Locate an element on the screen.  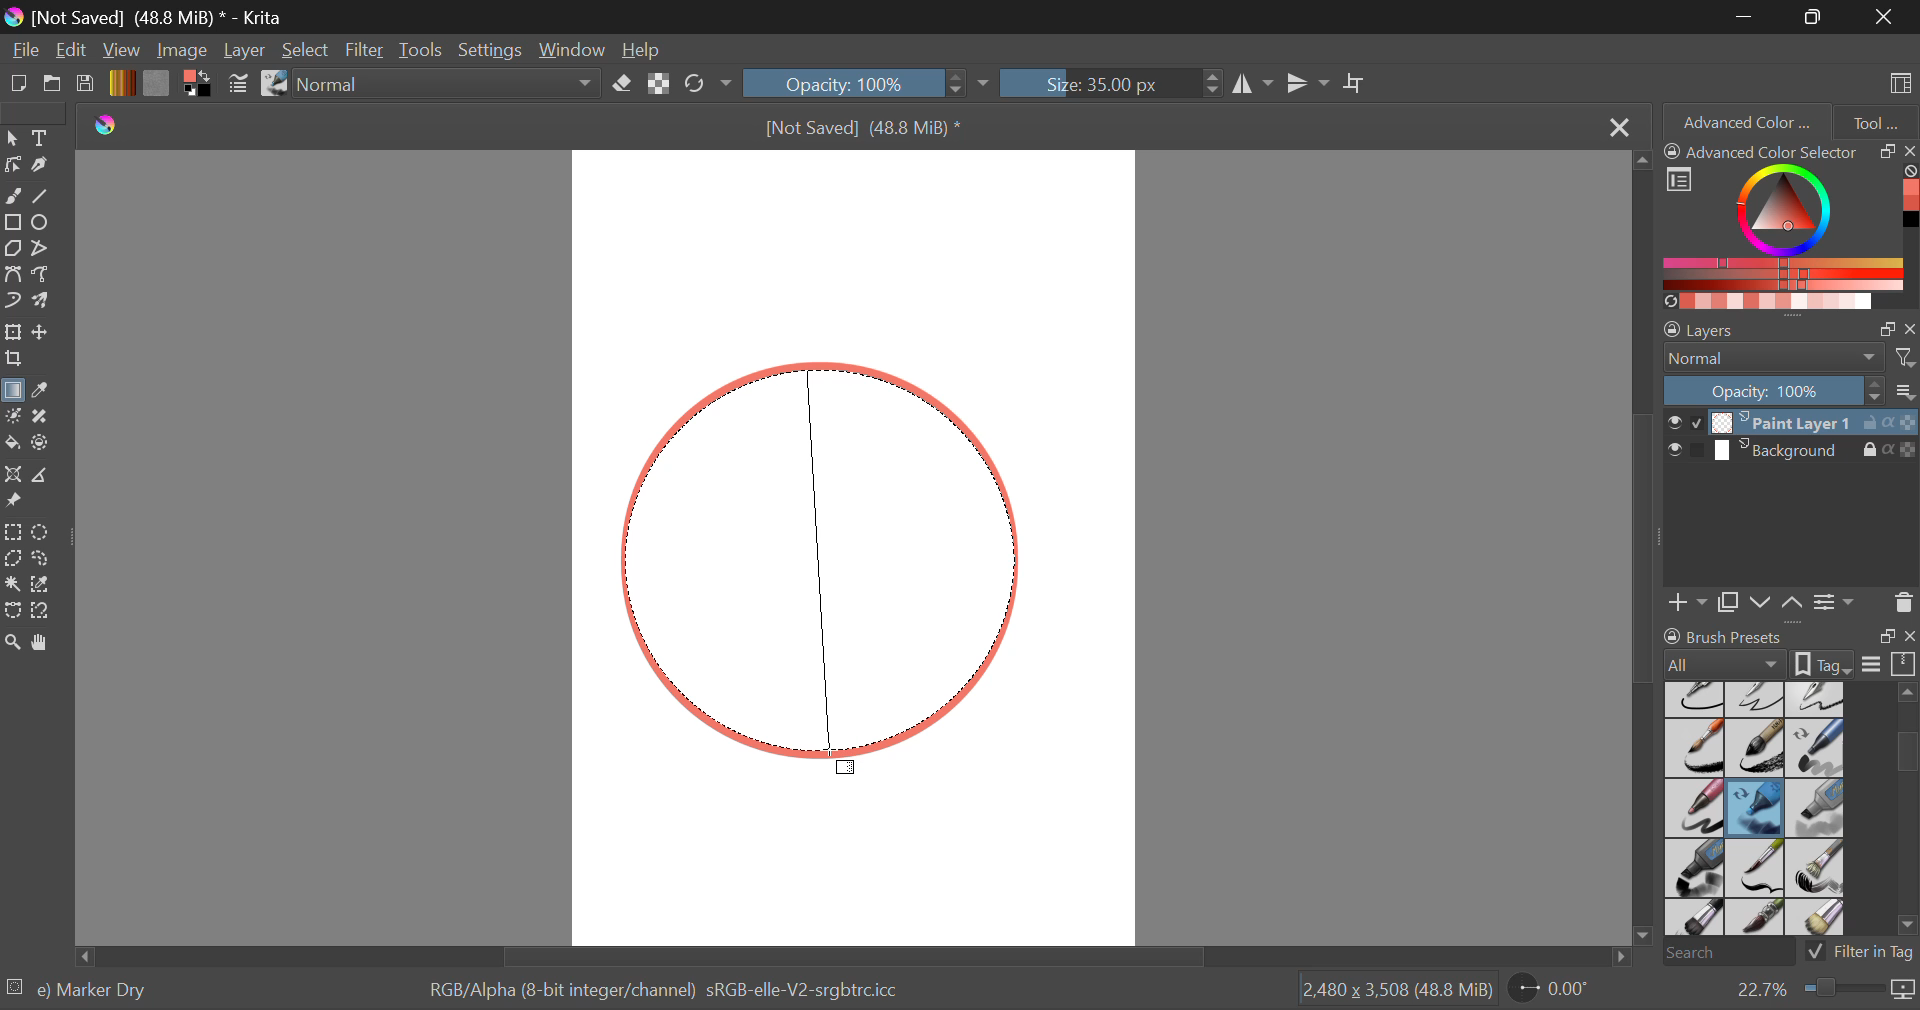
Bristles-3 Large Smooth is located at coordinates (1693, 919).